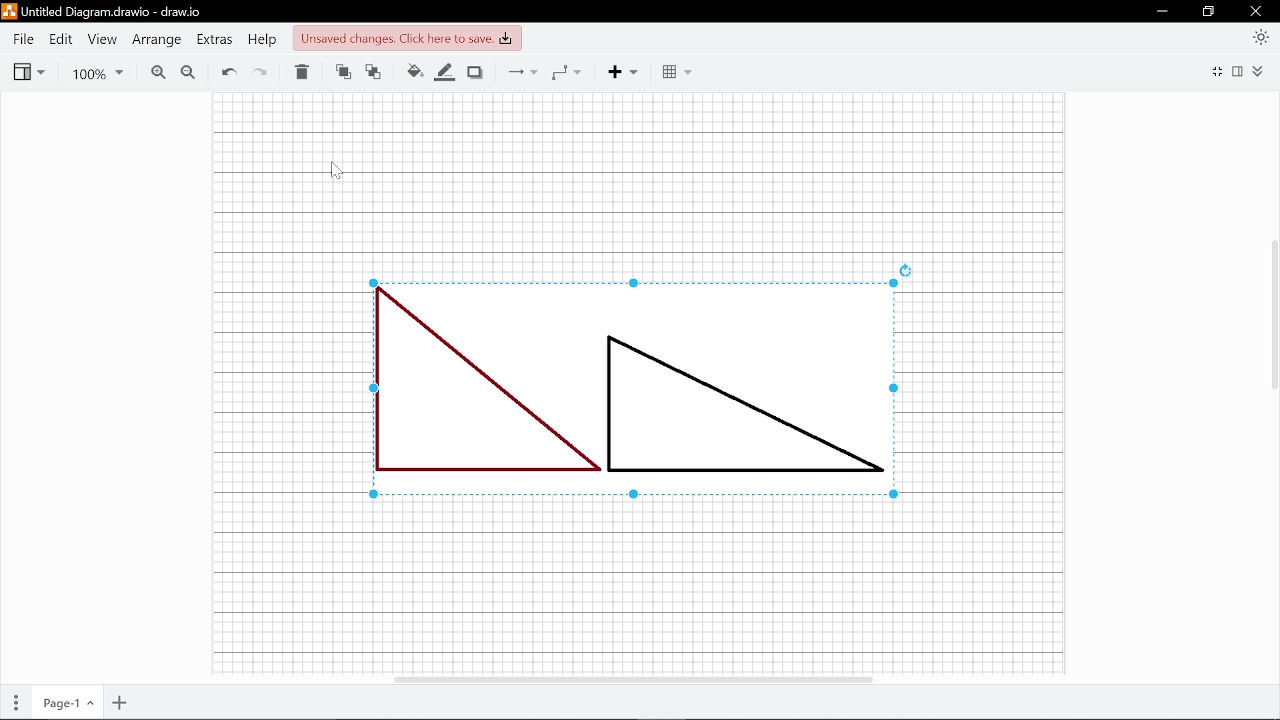 The image size is (1280, 720). Describe the element at coordinates (344, 72) in the screenshot. I see `To front` at that location.